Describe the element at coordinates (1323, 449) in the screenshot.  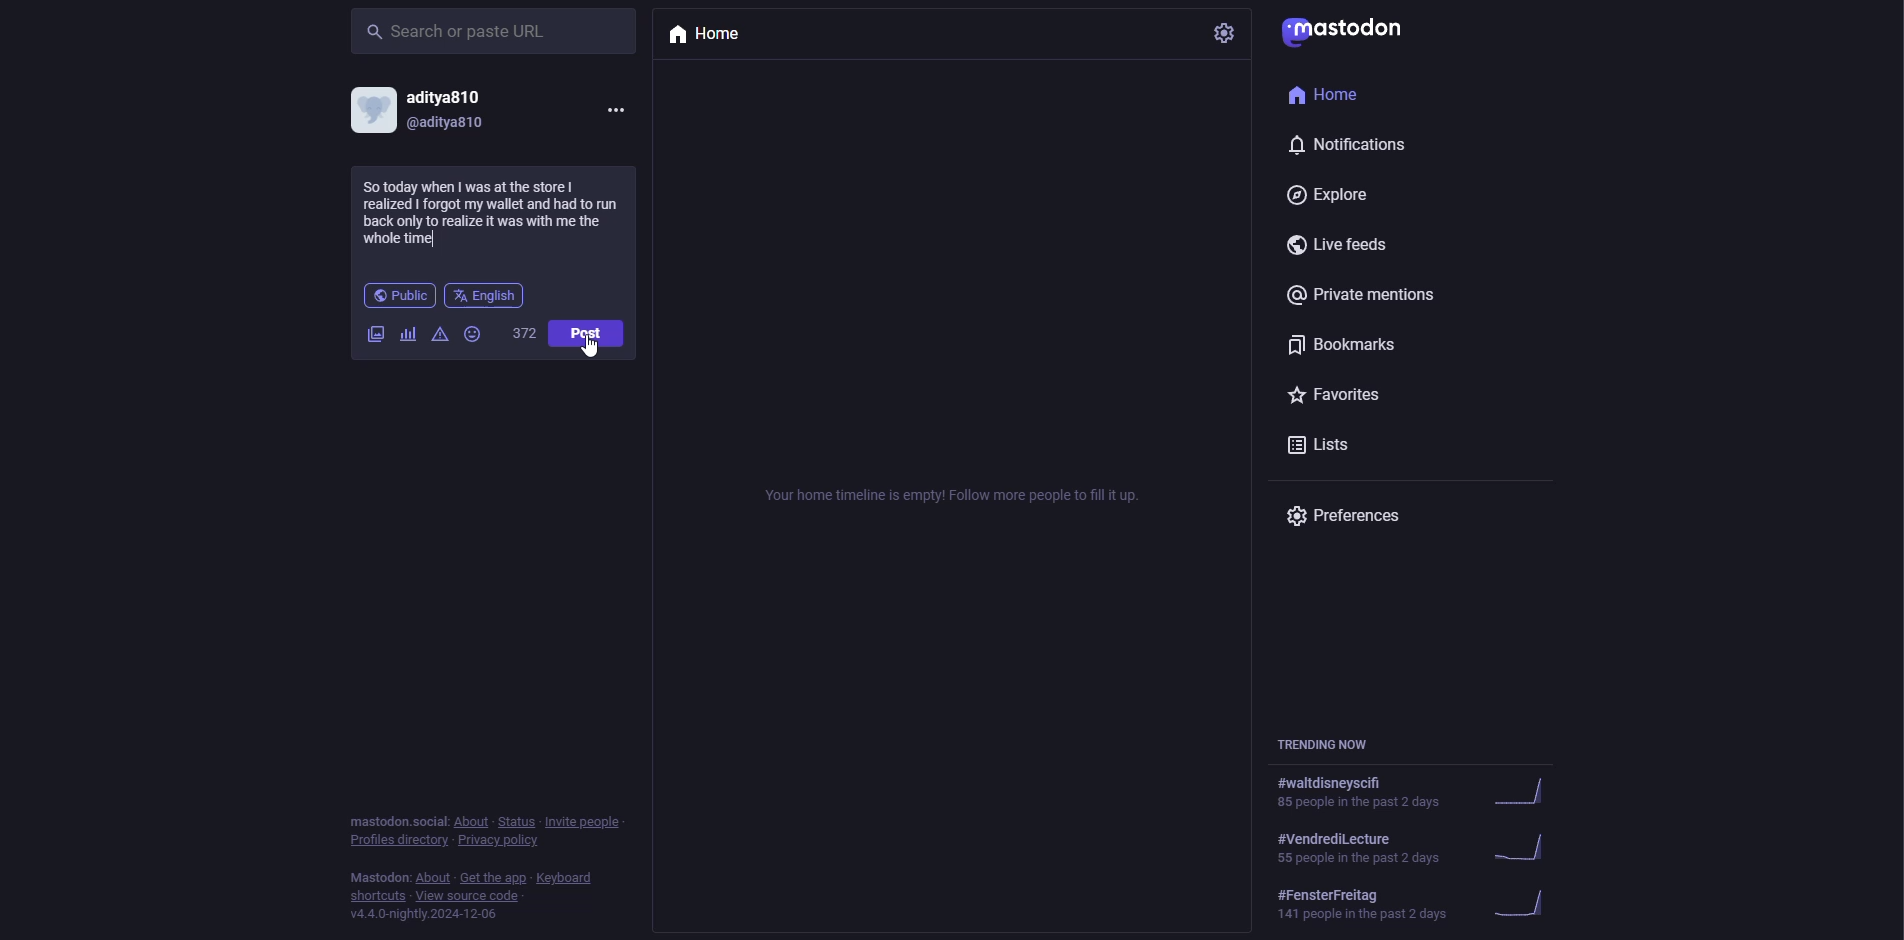
I see `lists` at that location.